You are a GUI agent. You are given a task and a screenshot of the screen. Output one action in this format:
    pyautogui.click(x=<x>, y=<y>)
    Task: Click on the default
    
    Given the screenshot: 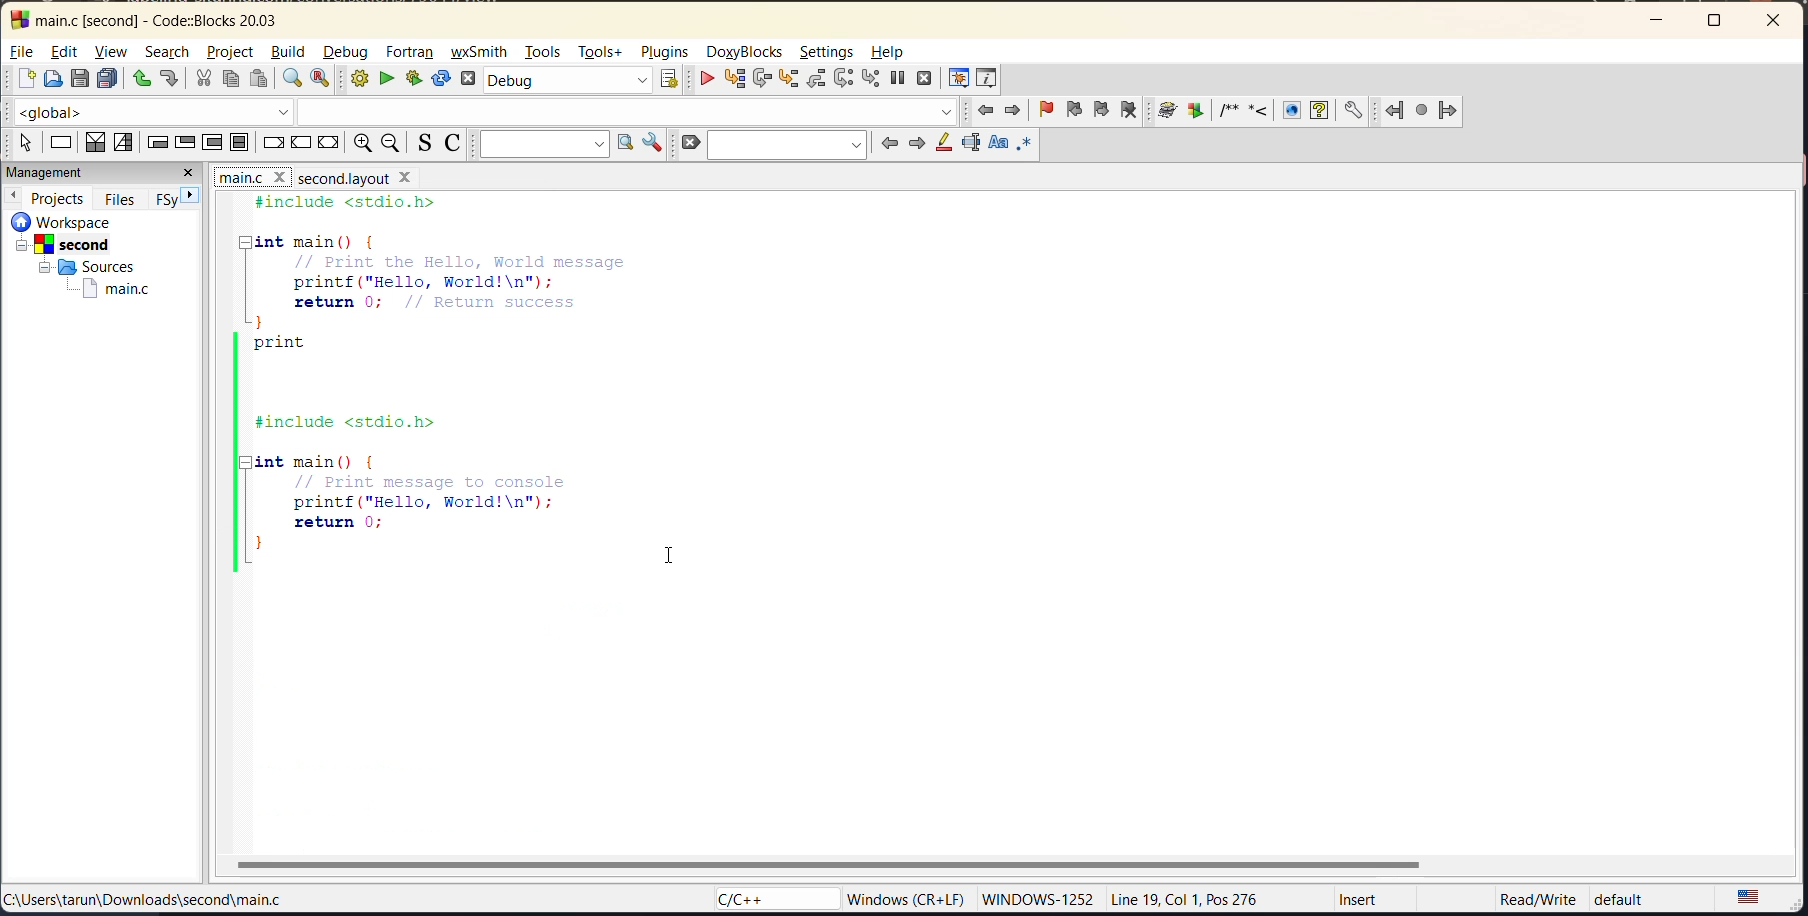 What is the action you would take?
    pyautogui.click(x=1621, y=896)
    